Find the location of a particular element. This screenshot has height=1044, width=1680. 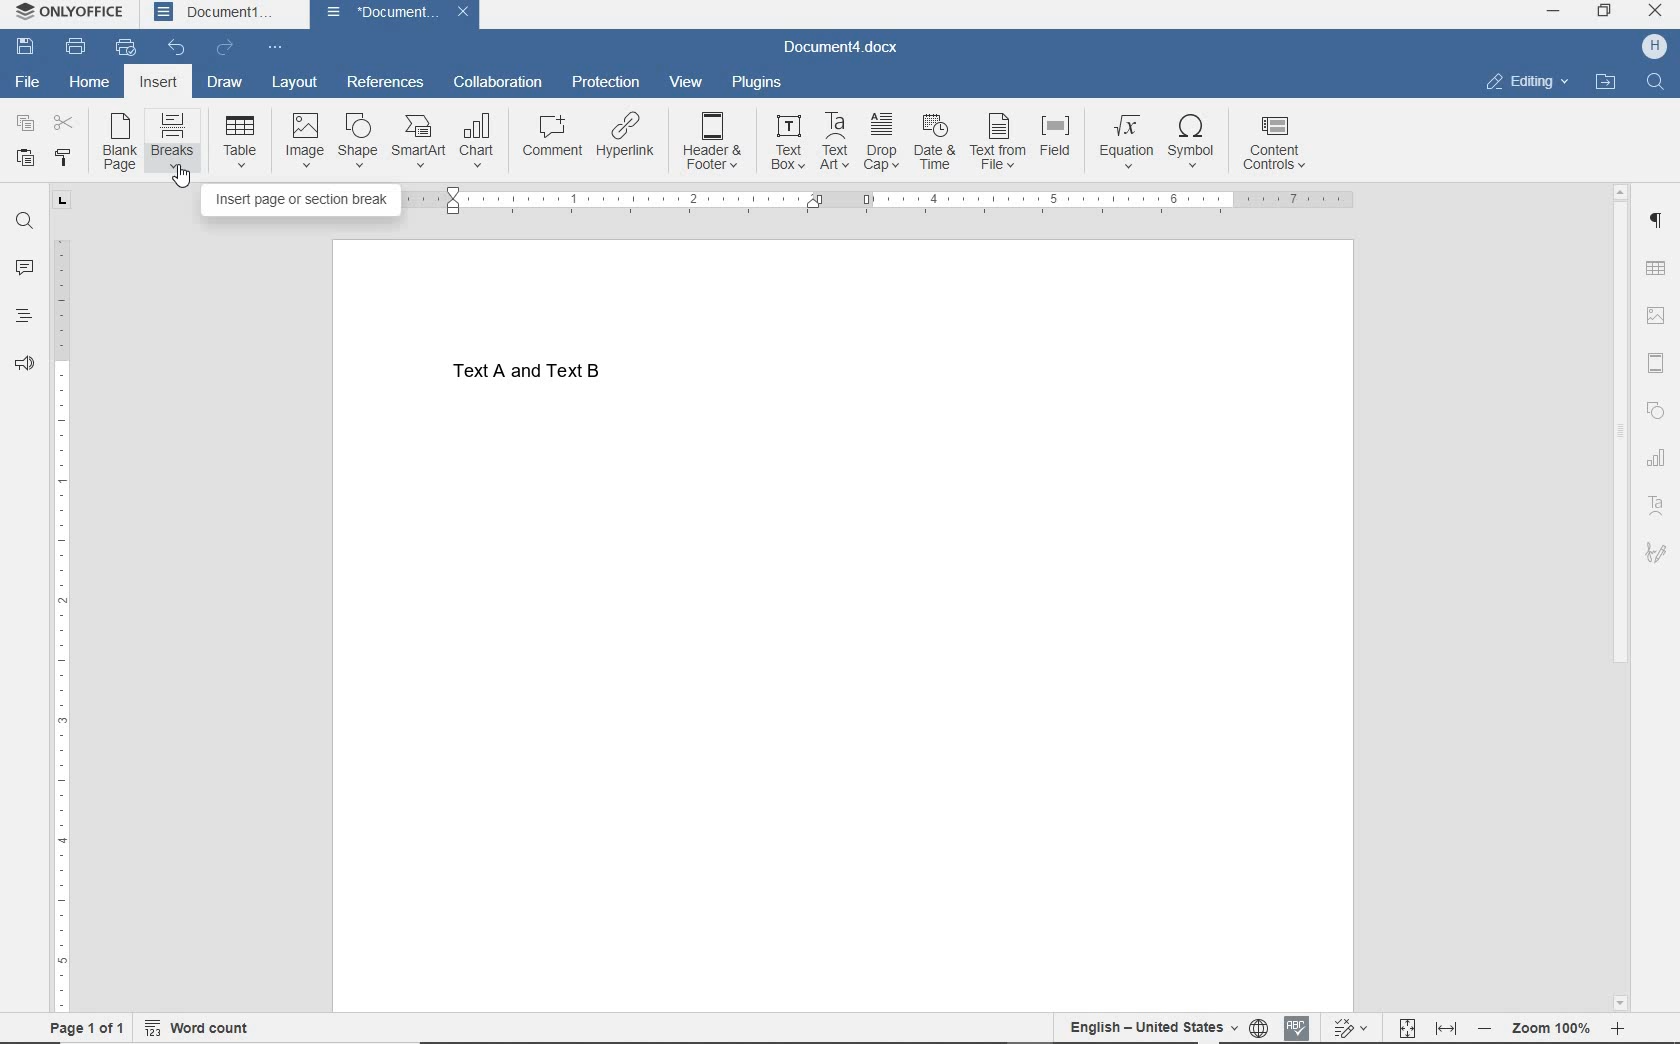

document is located at coordinates (382, 14).